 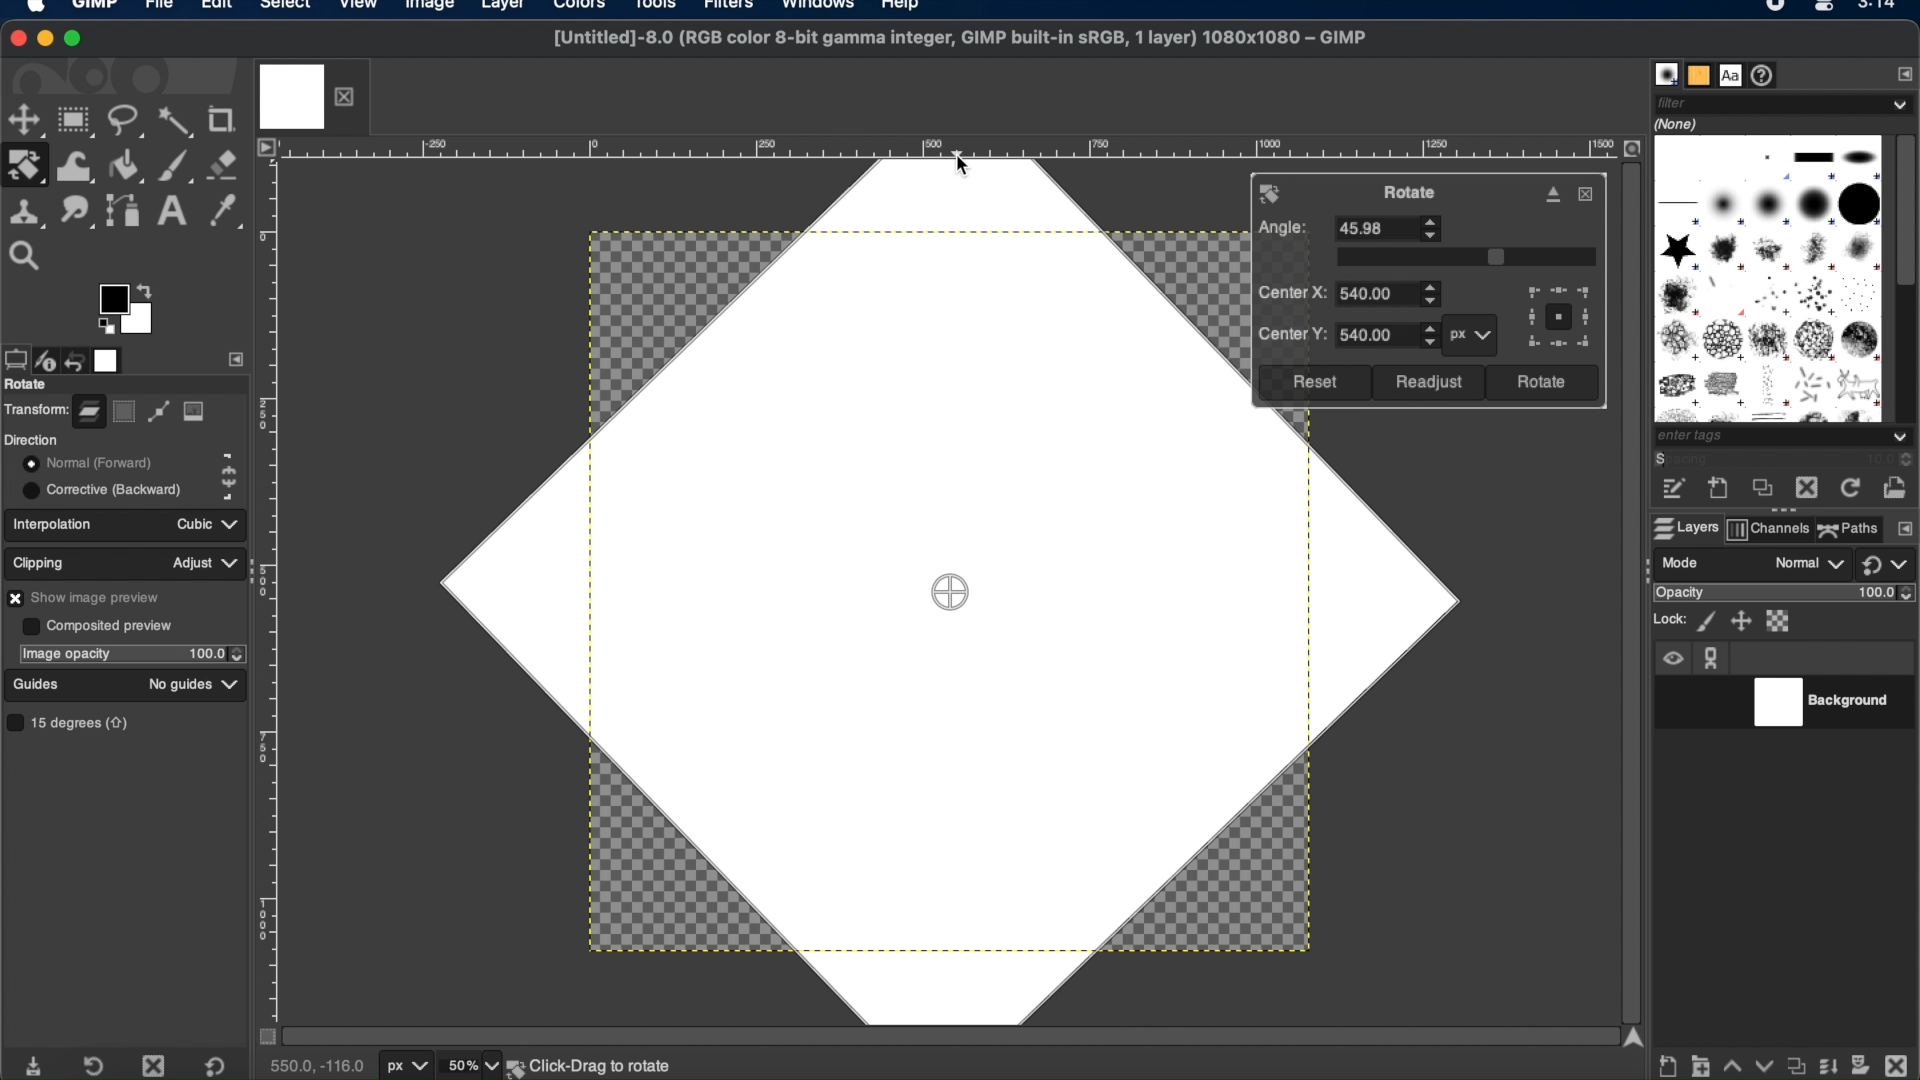 What do you see at coordinates (1900, 460) in the screenshot?
I see `spacing stepper buttons` at bounding box center [1900, 460].